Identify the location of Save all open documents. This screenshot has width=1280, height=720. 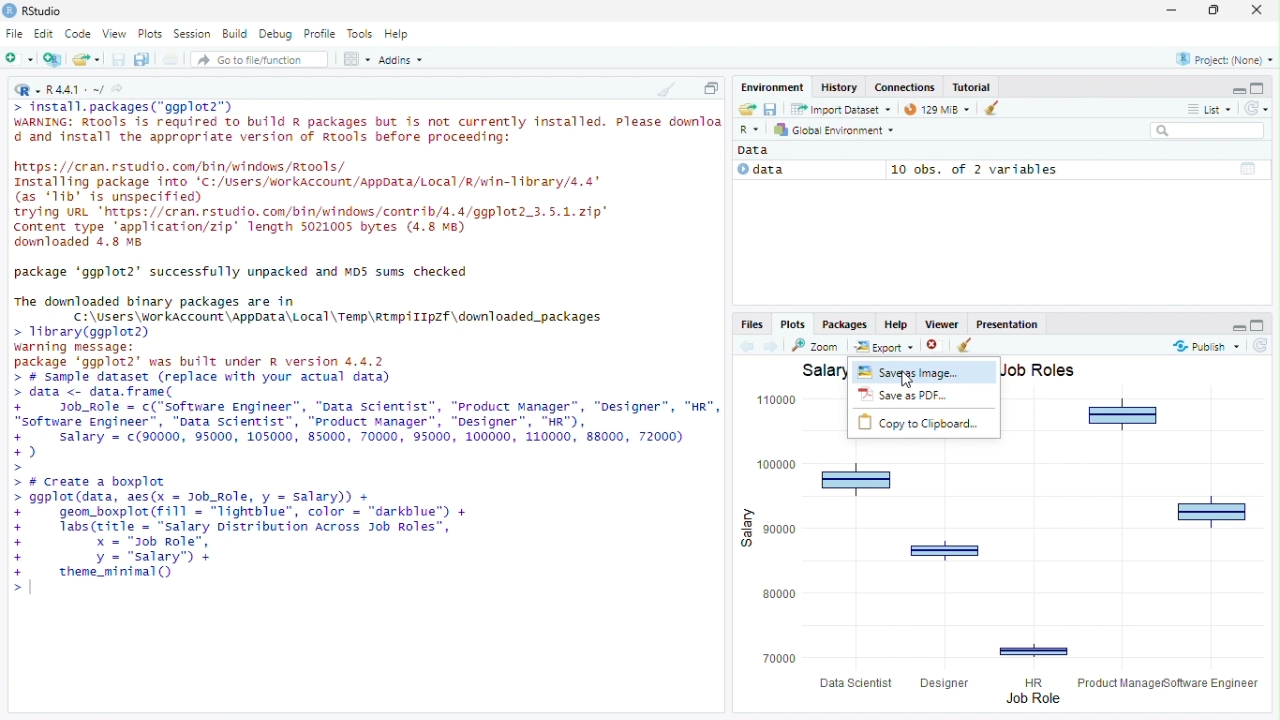
(144, 59).